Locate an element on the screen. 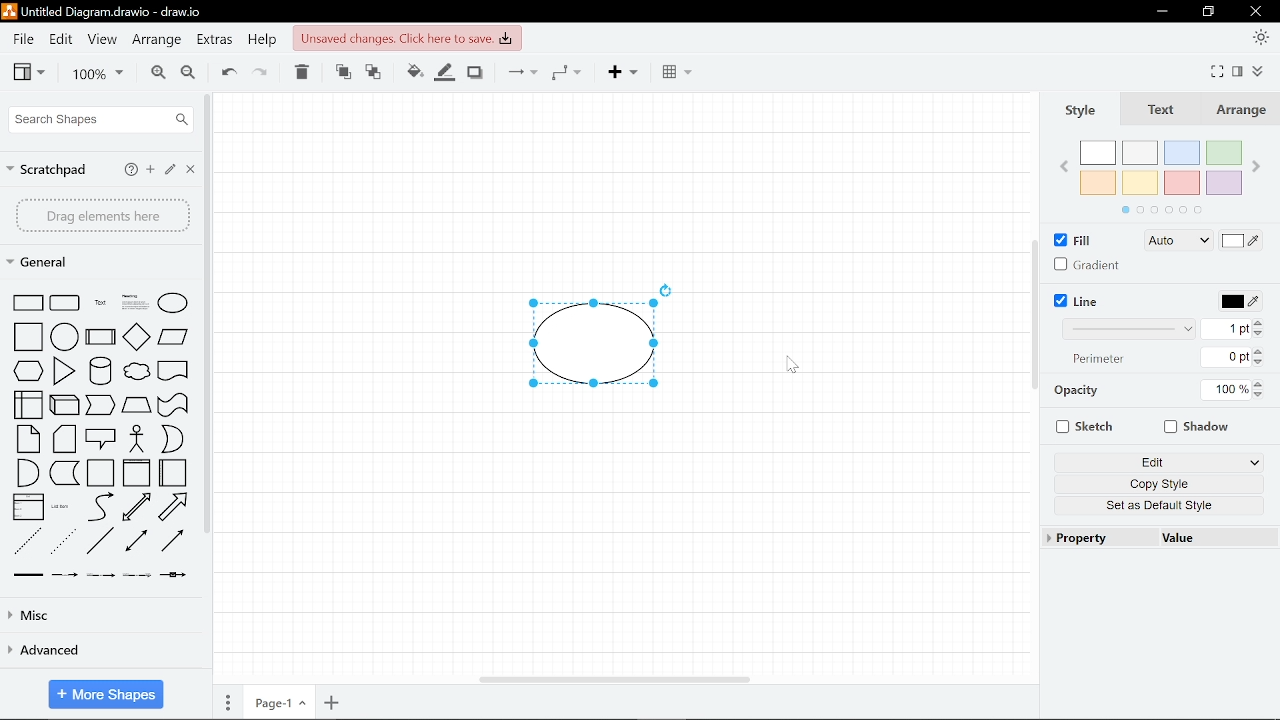 The height and width of the screenshot is (720, 1280). square is located at coordinates (28, 337).